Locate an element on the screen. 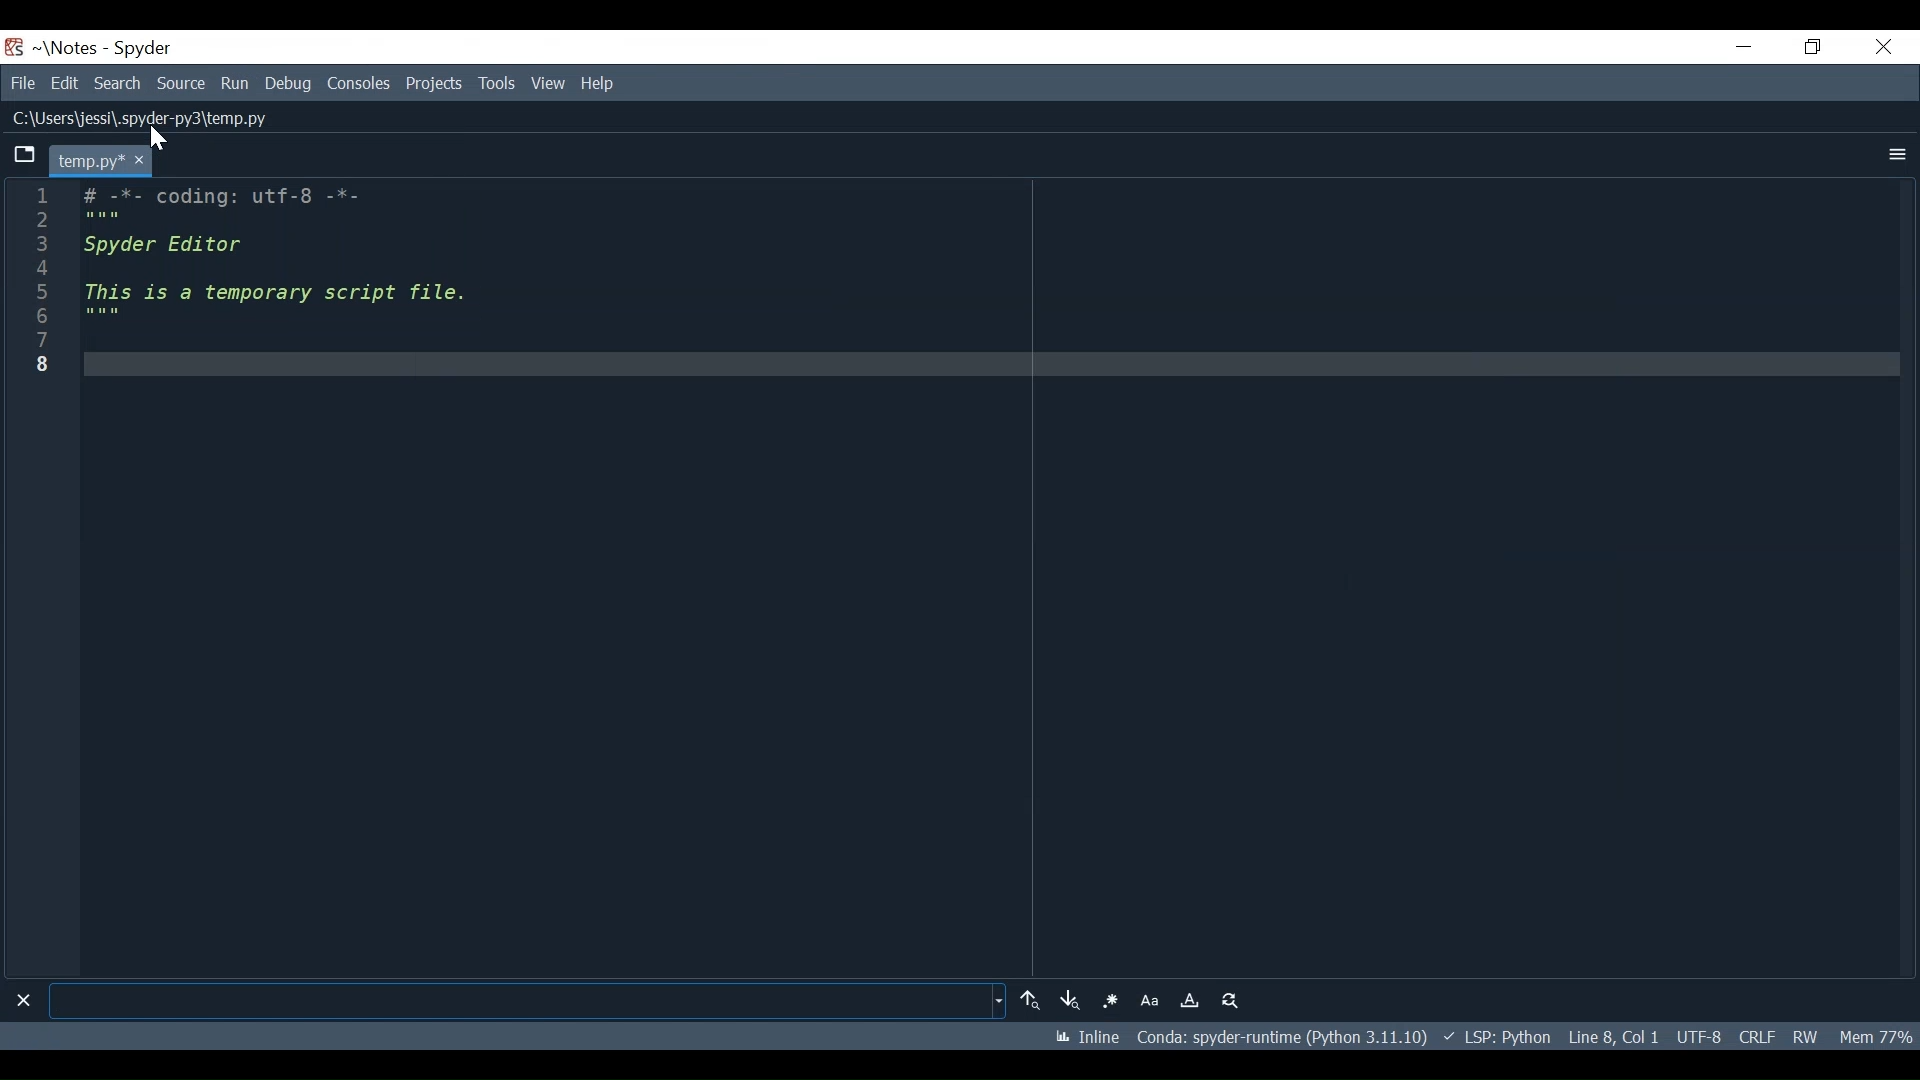  Find Text is located at coordinates (530, 1001).